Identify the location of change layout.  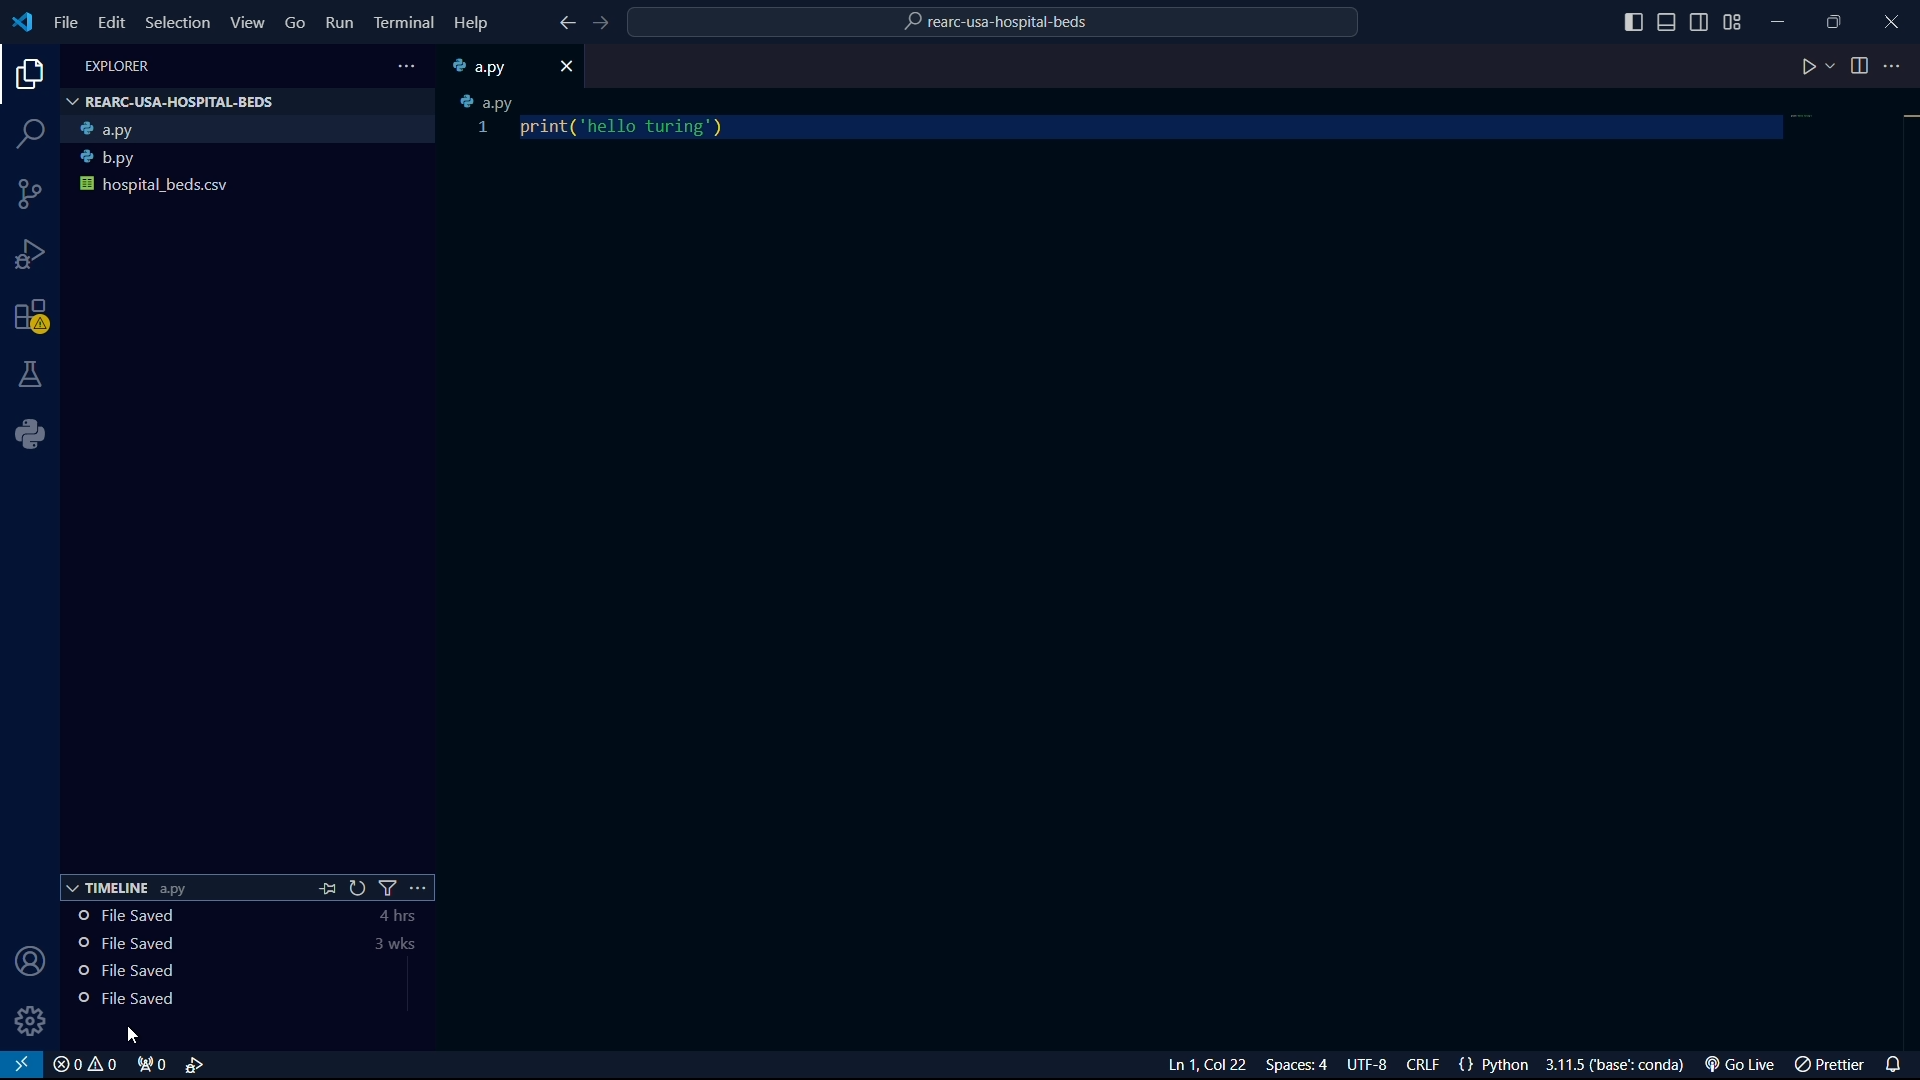
(1735, 21).